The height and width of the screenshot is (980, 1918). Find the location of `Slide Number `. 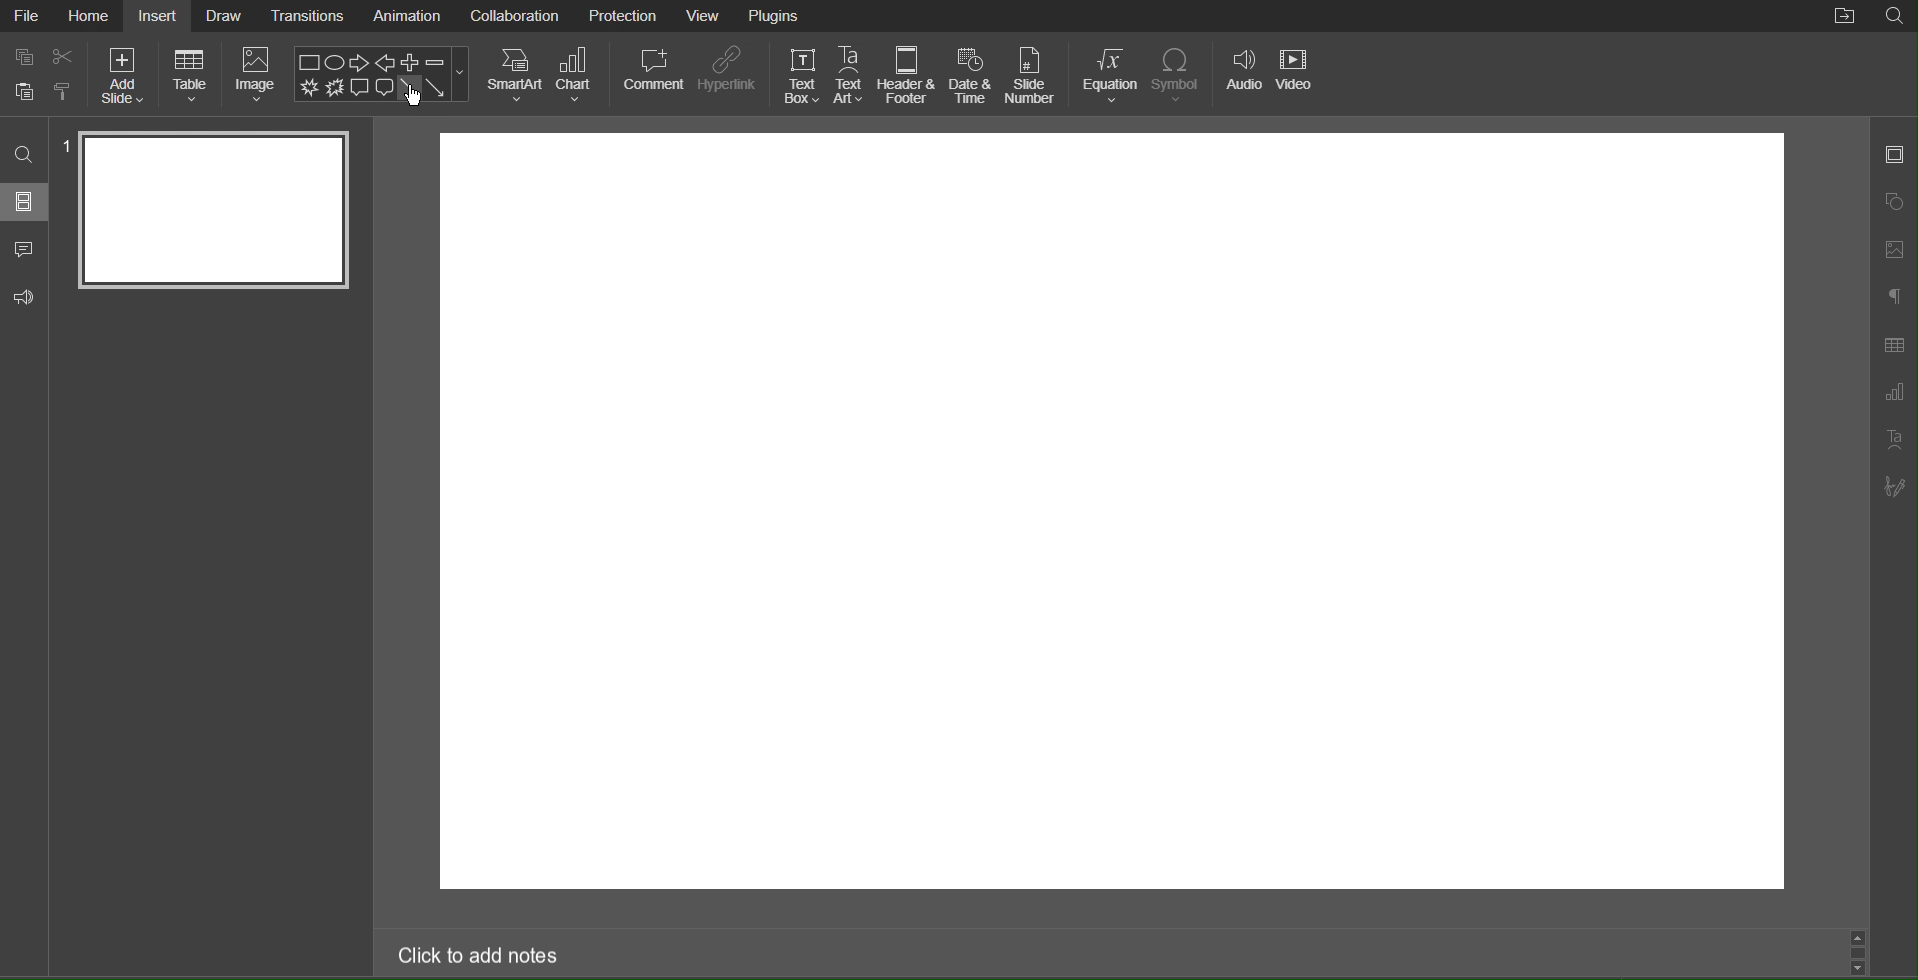

Slide Number  is located at coordinates (1032, 74).